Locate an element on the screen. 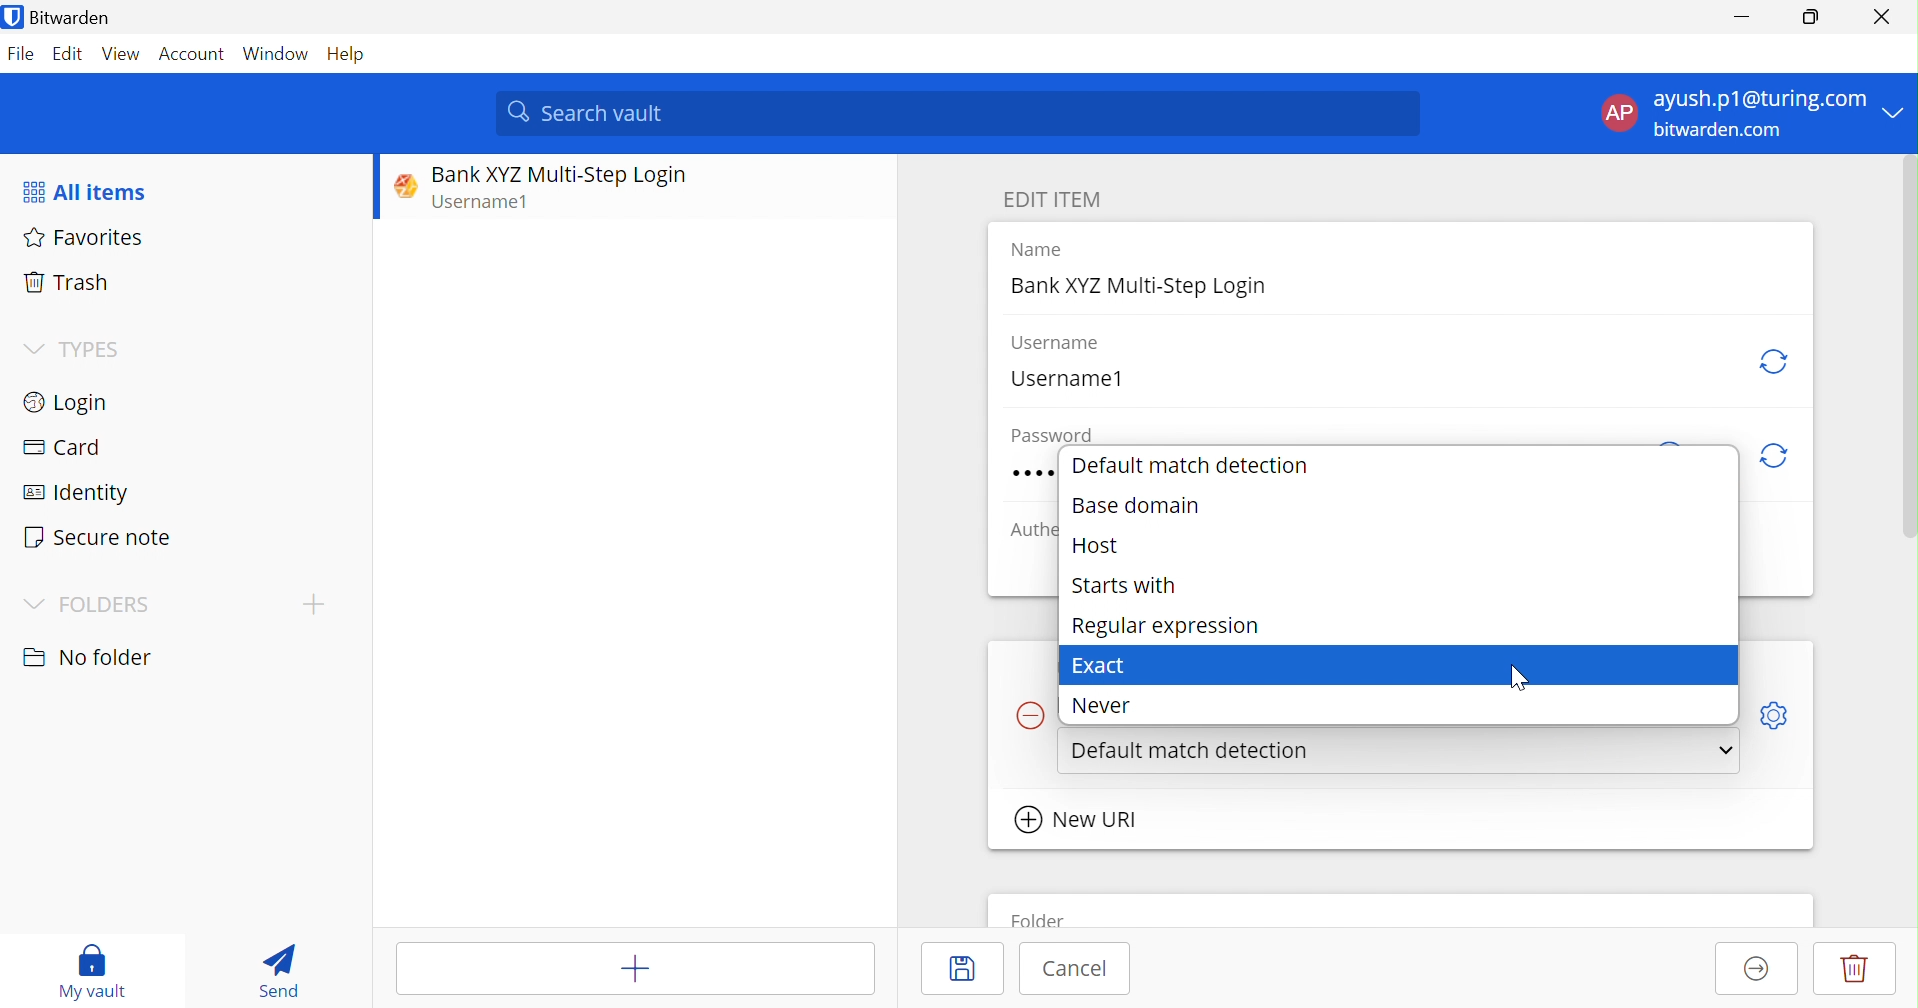  New URI is located at coordinates (1078, 819).